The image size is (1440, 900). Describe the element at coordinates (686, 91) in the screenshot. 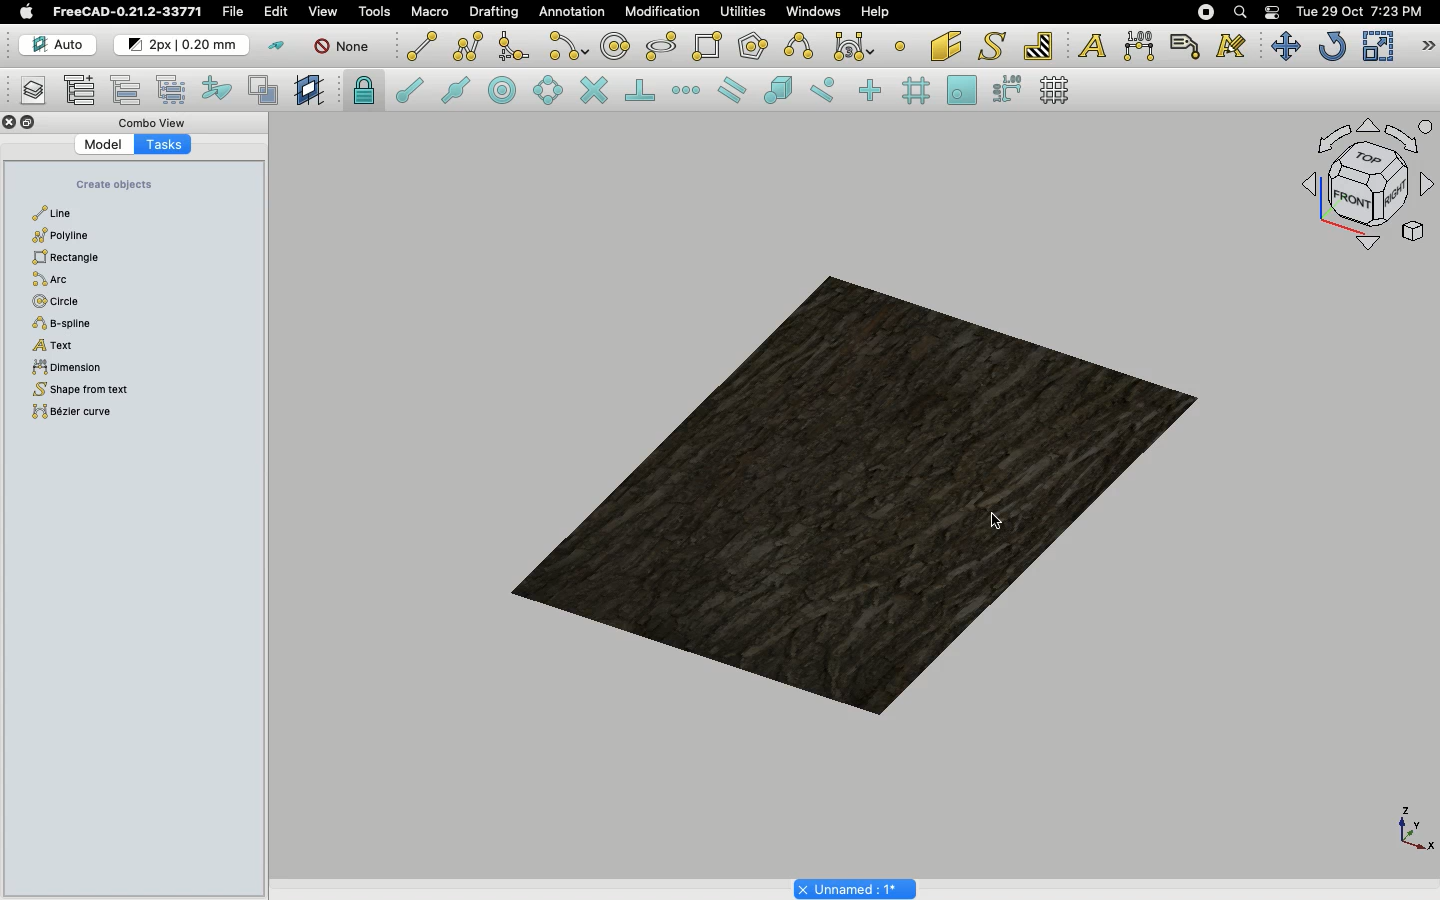

I see `Snap extension` at that location.